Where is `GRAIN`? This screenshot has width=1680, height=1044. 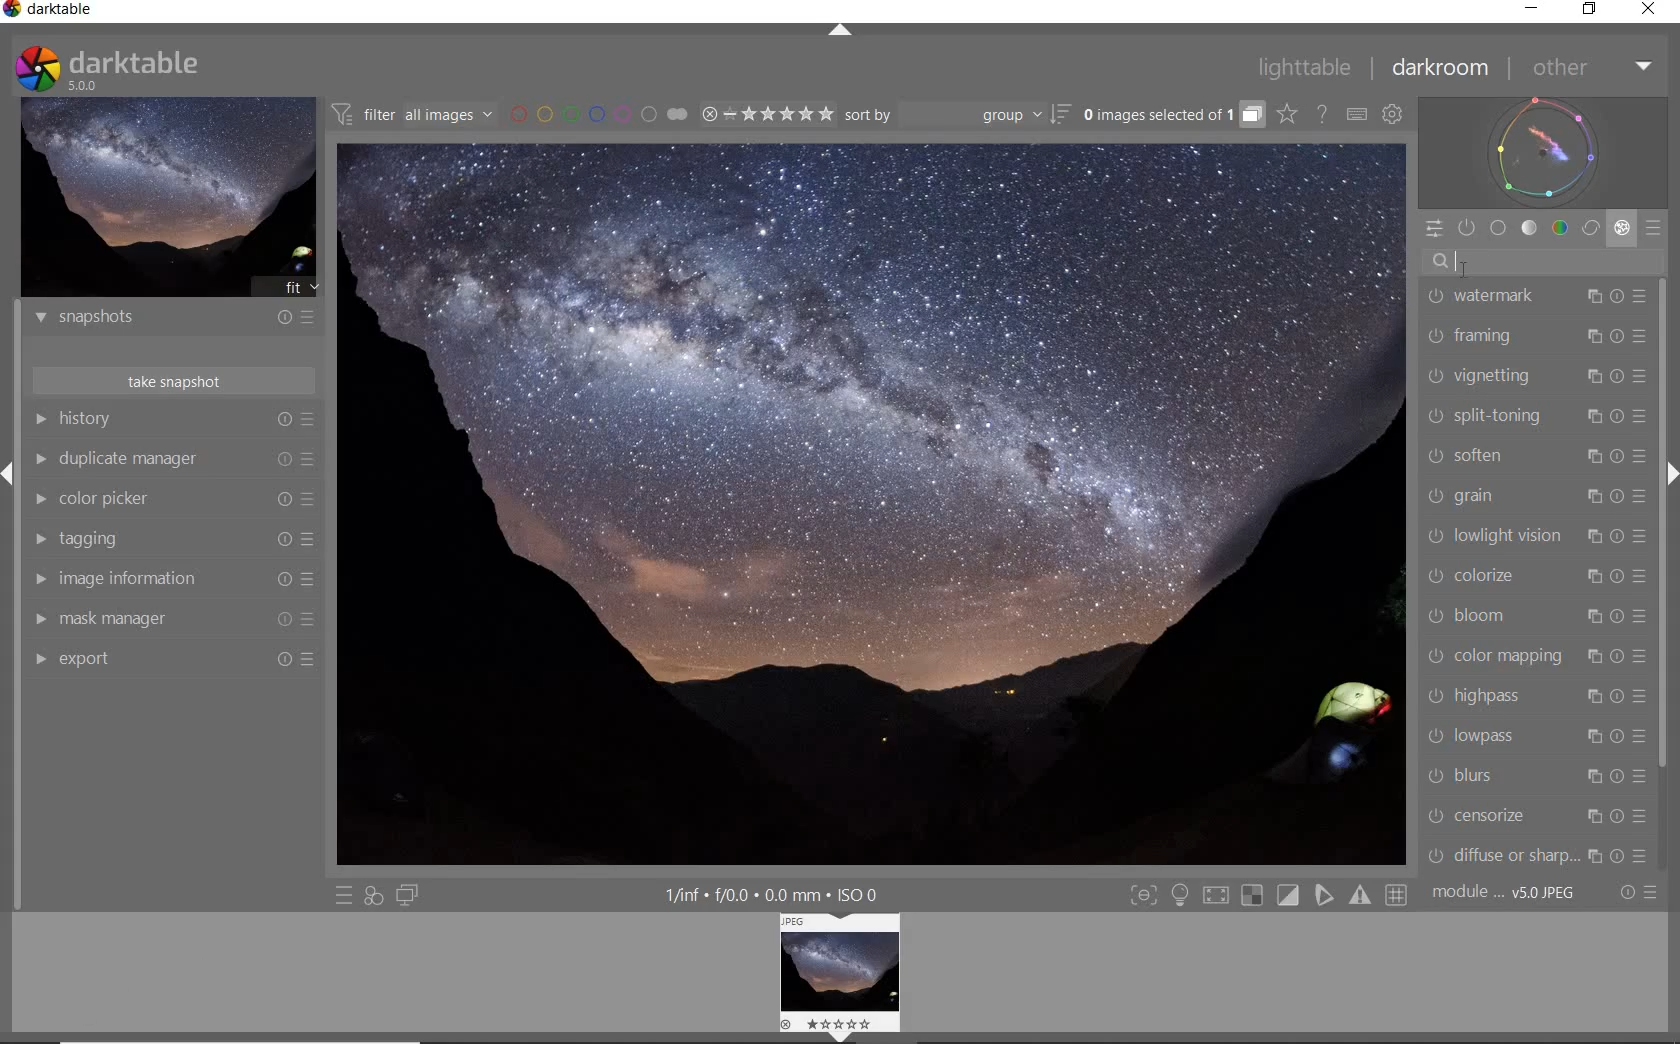 GRAIN is located at coordinates (1467, 497).